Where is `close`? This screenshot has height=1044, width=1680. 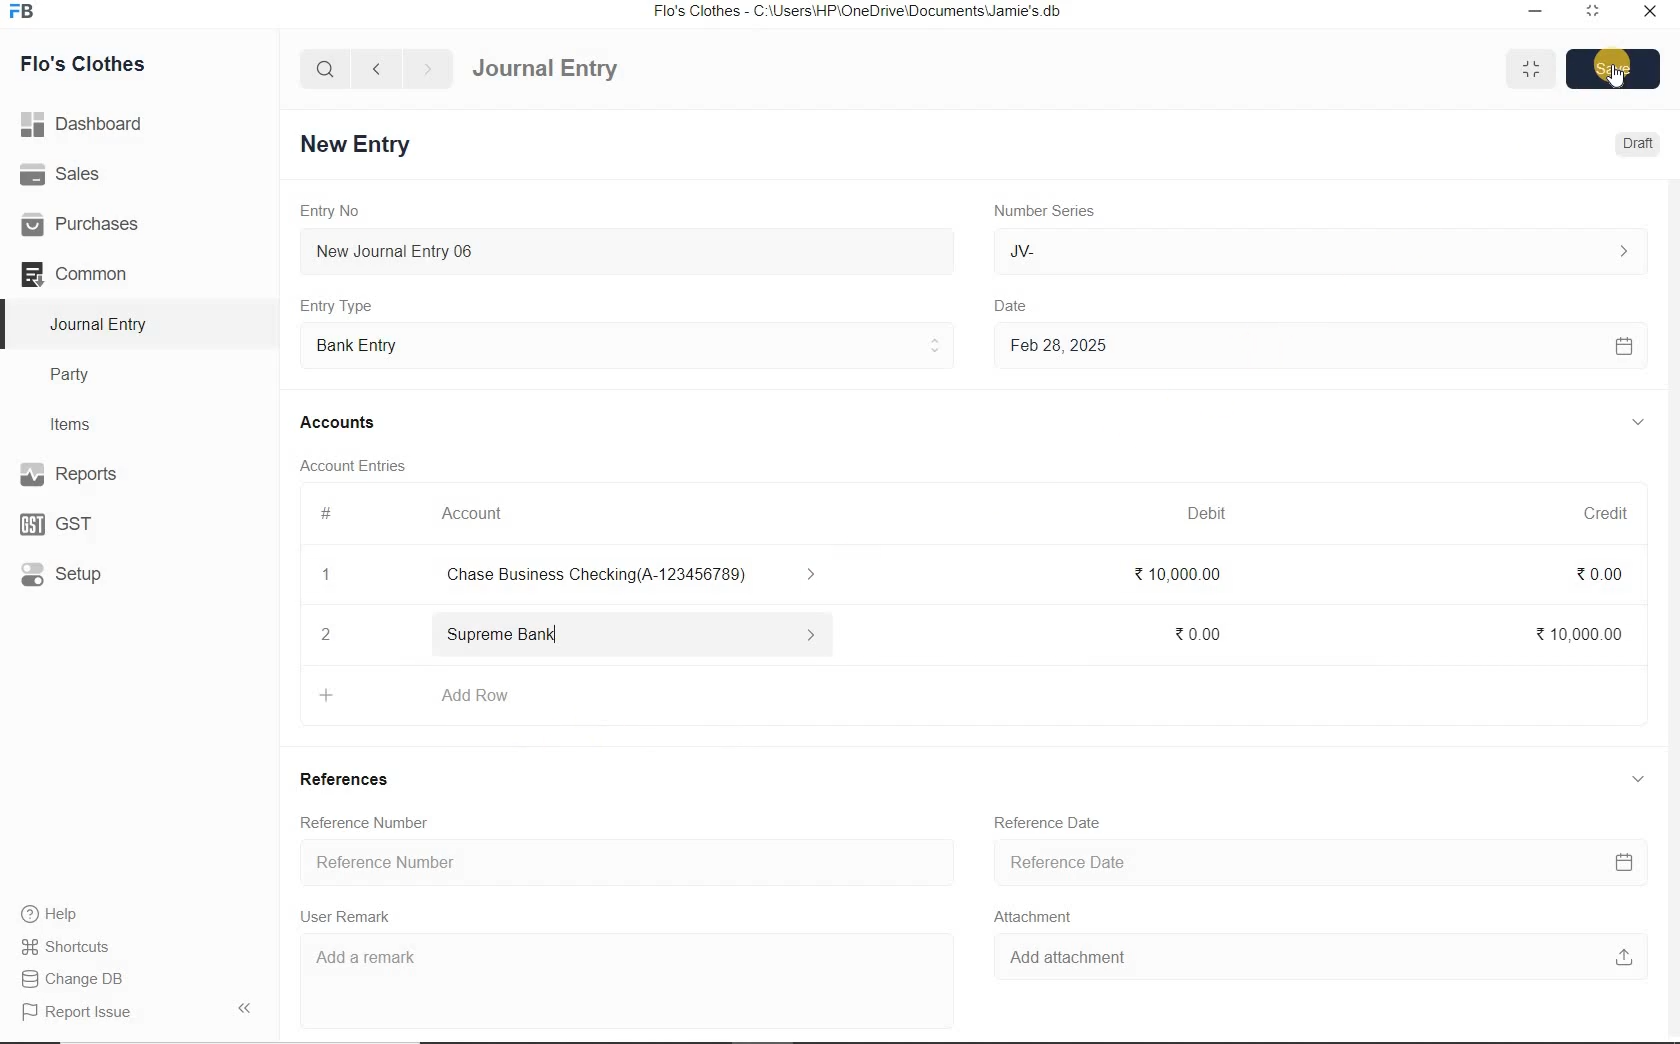
close is located at coordinates (1649, 10).